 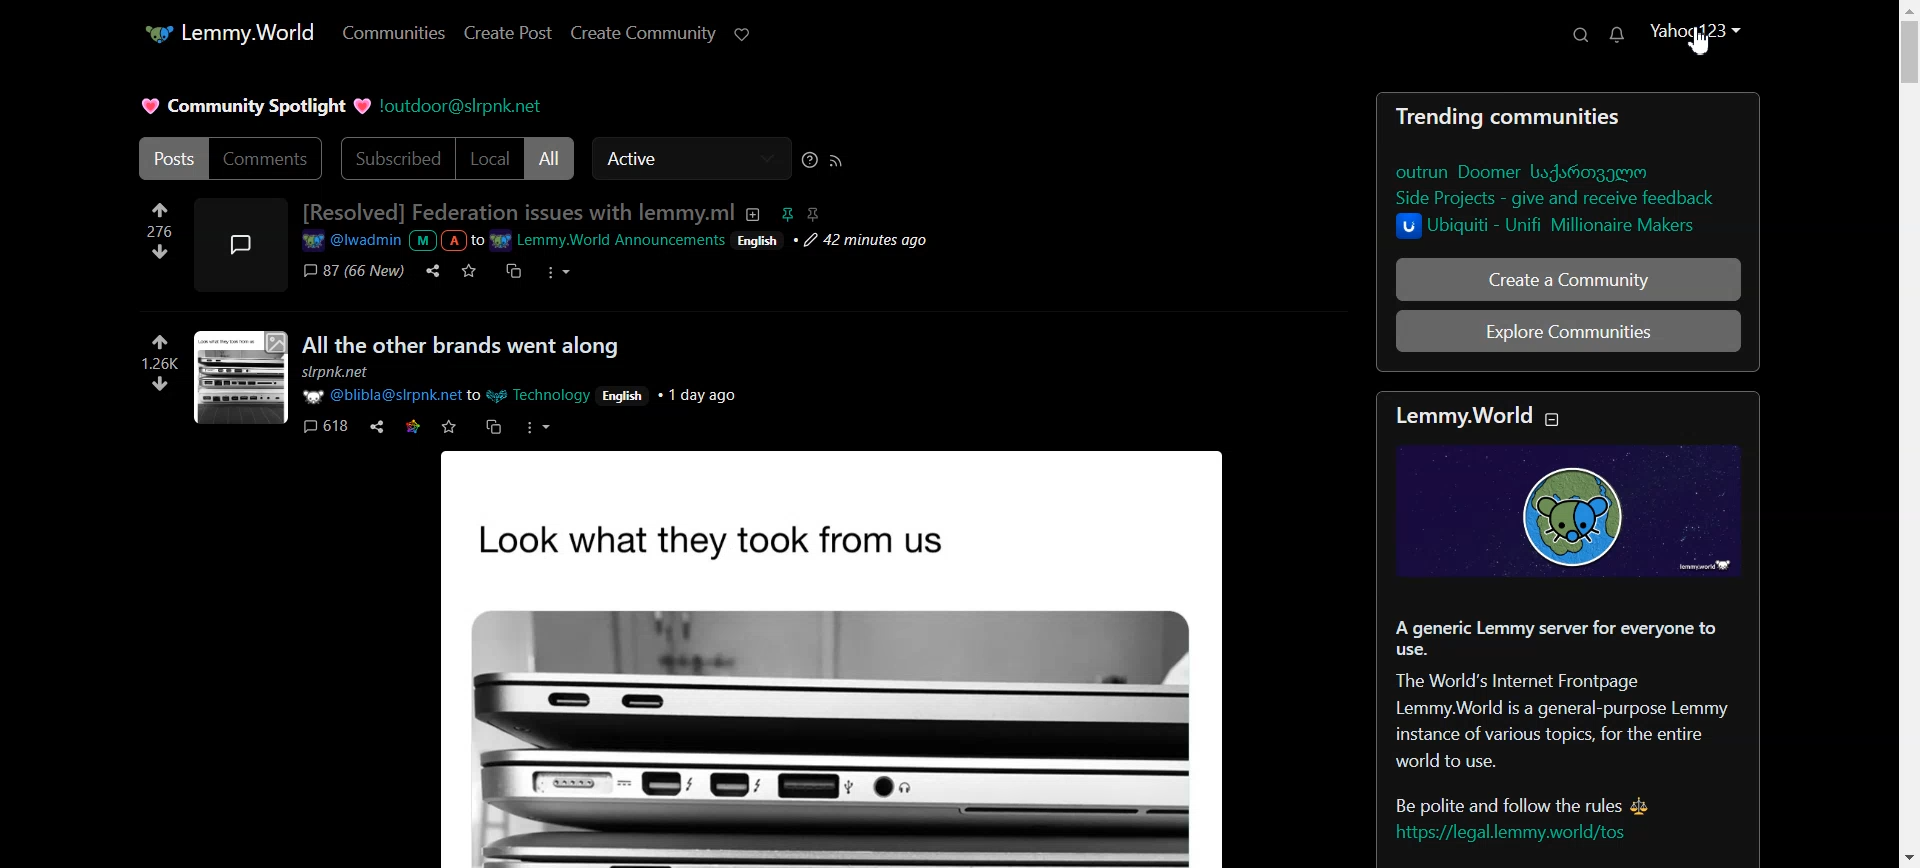 I want to click on 2, so click(x=415, y=427).